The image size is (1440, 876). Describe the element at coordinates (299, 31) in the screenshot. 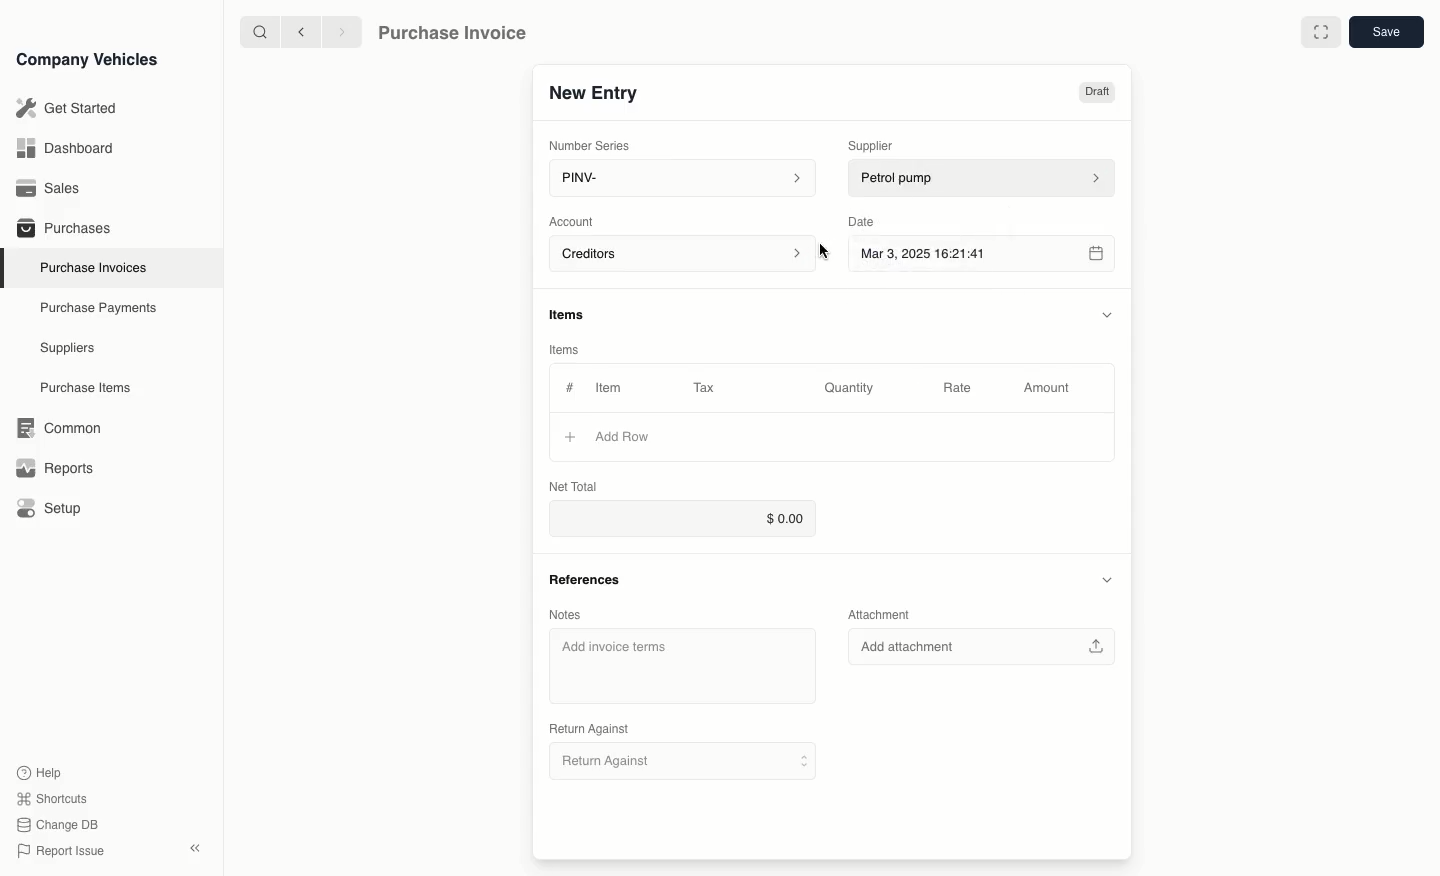

I see `previous` at that location.